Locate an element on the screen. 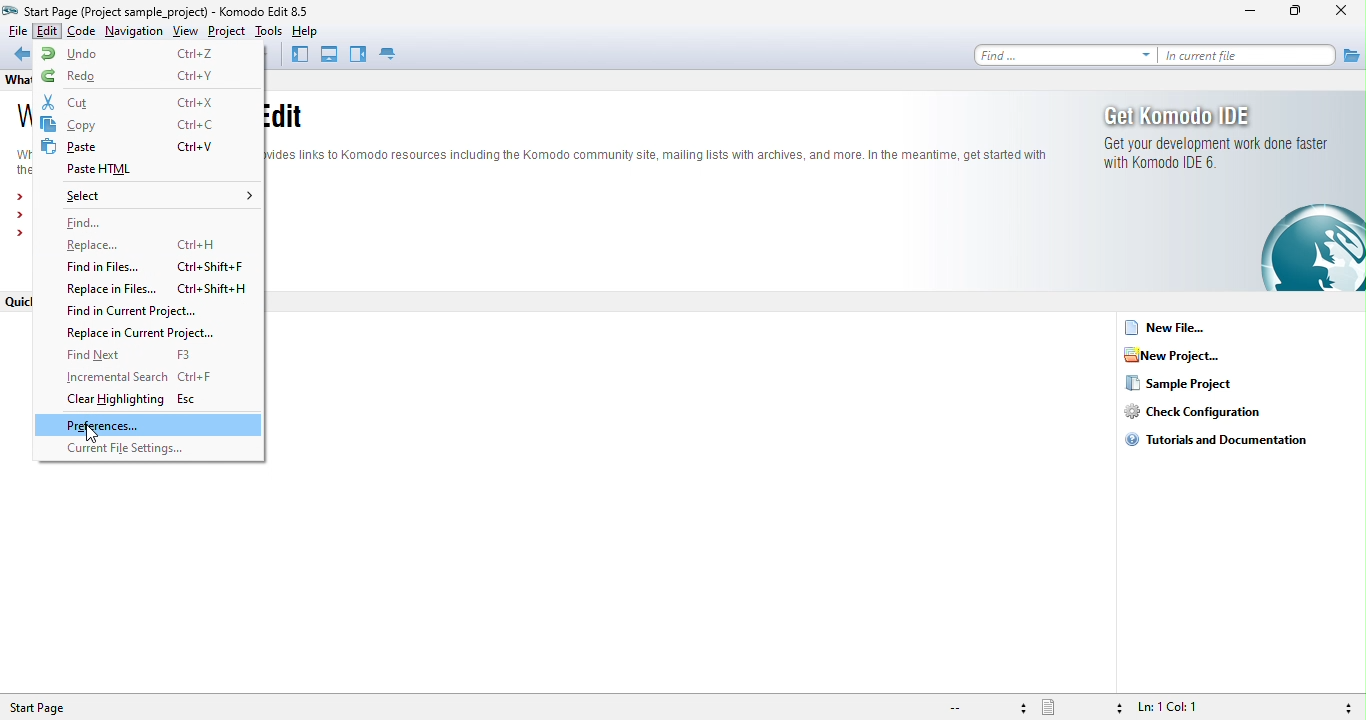 This screenshot has width=1366, height=720. bottom pane is located at coordinates (331, 57).